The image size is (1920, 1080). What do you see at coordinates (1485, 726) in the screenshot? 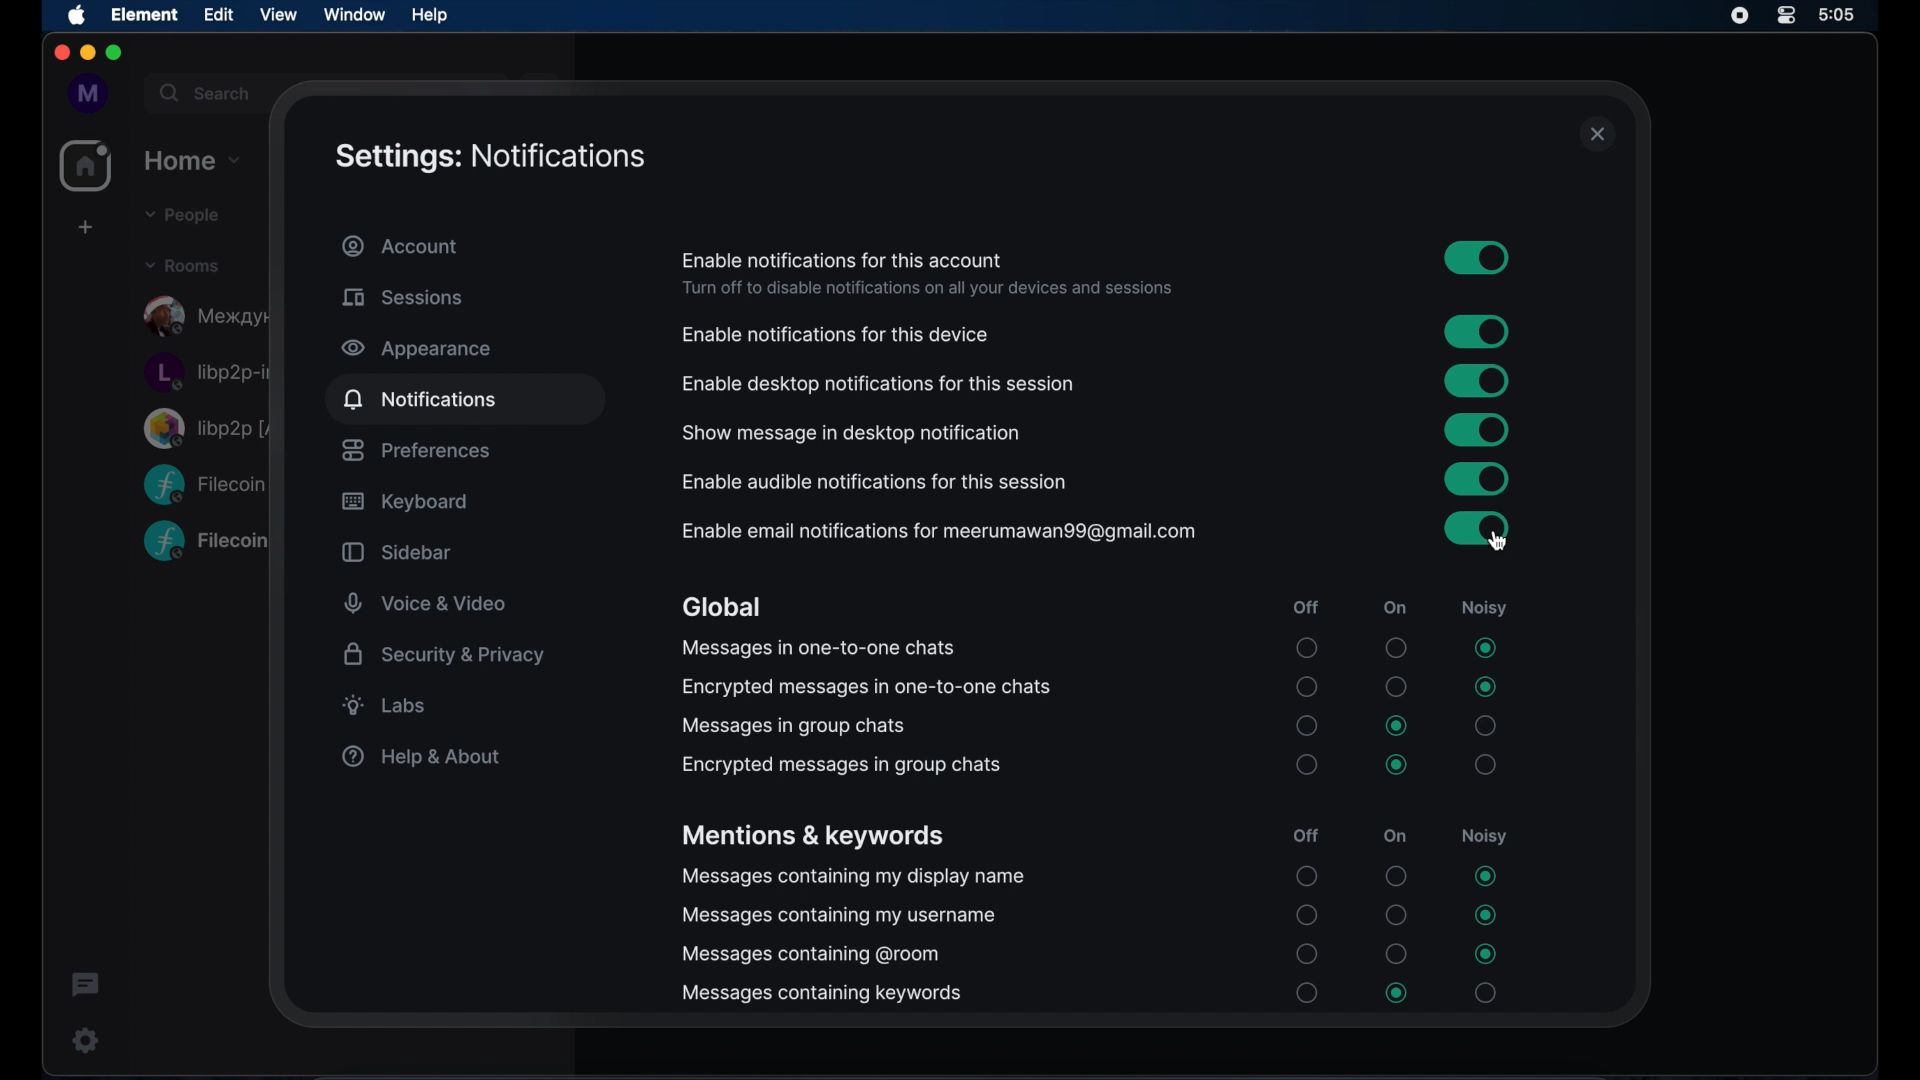
I see `radio button` at bounding box center [1485, 726].